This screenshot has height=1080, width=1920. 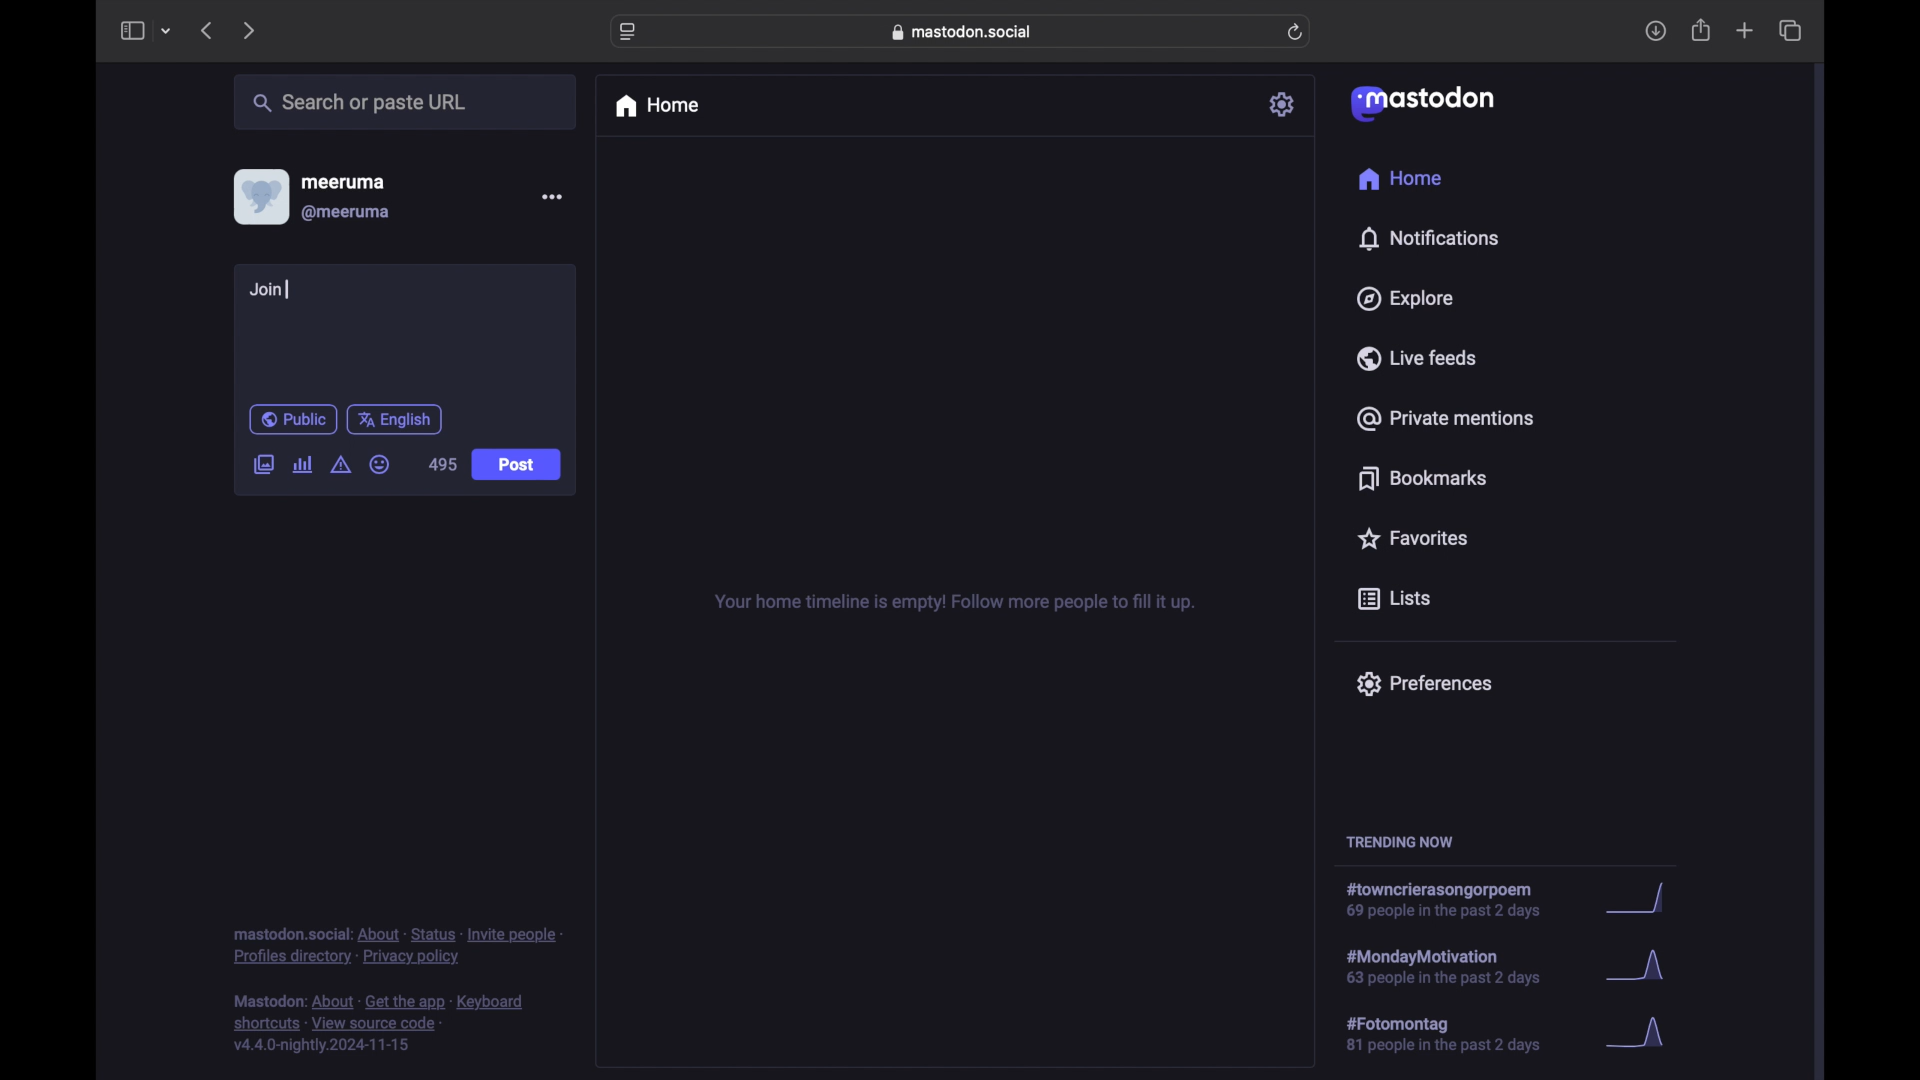 What do you see at coordinates (382, 1024) in the screenshot?
I see `footnote` at bounding box center [382, 1024].